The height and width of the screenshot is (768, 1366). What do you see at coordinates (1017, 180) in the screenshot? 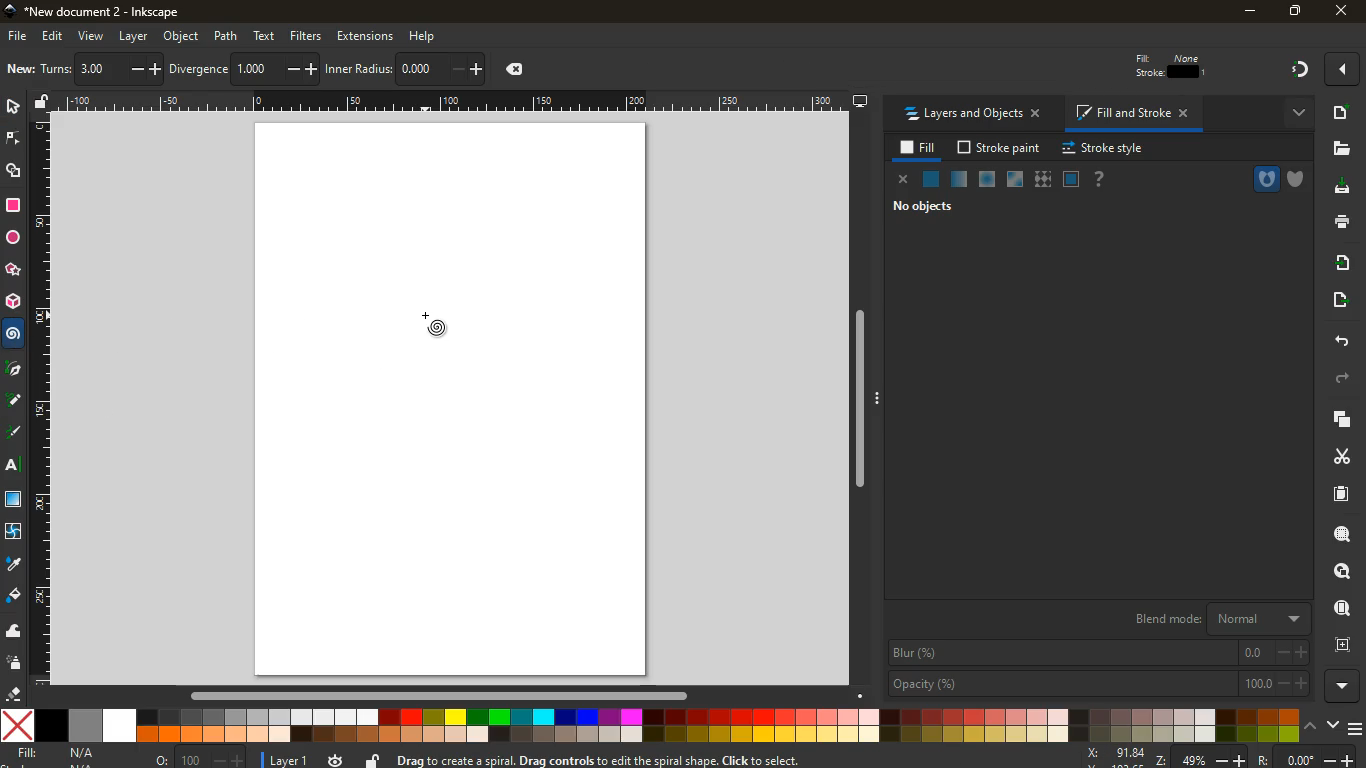
I see `glass` at bounding box center [1017, 180].